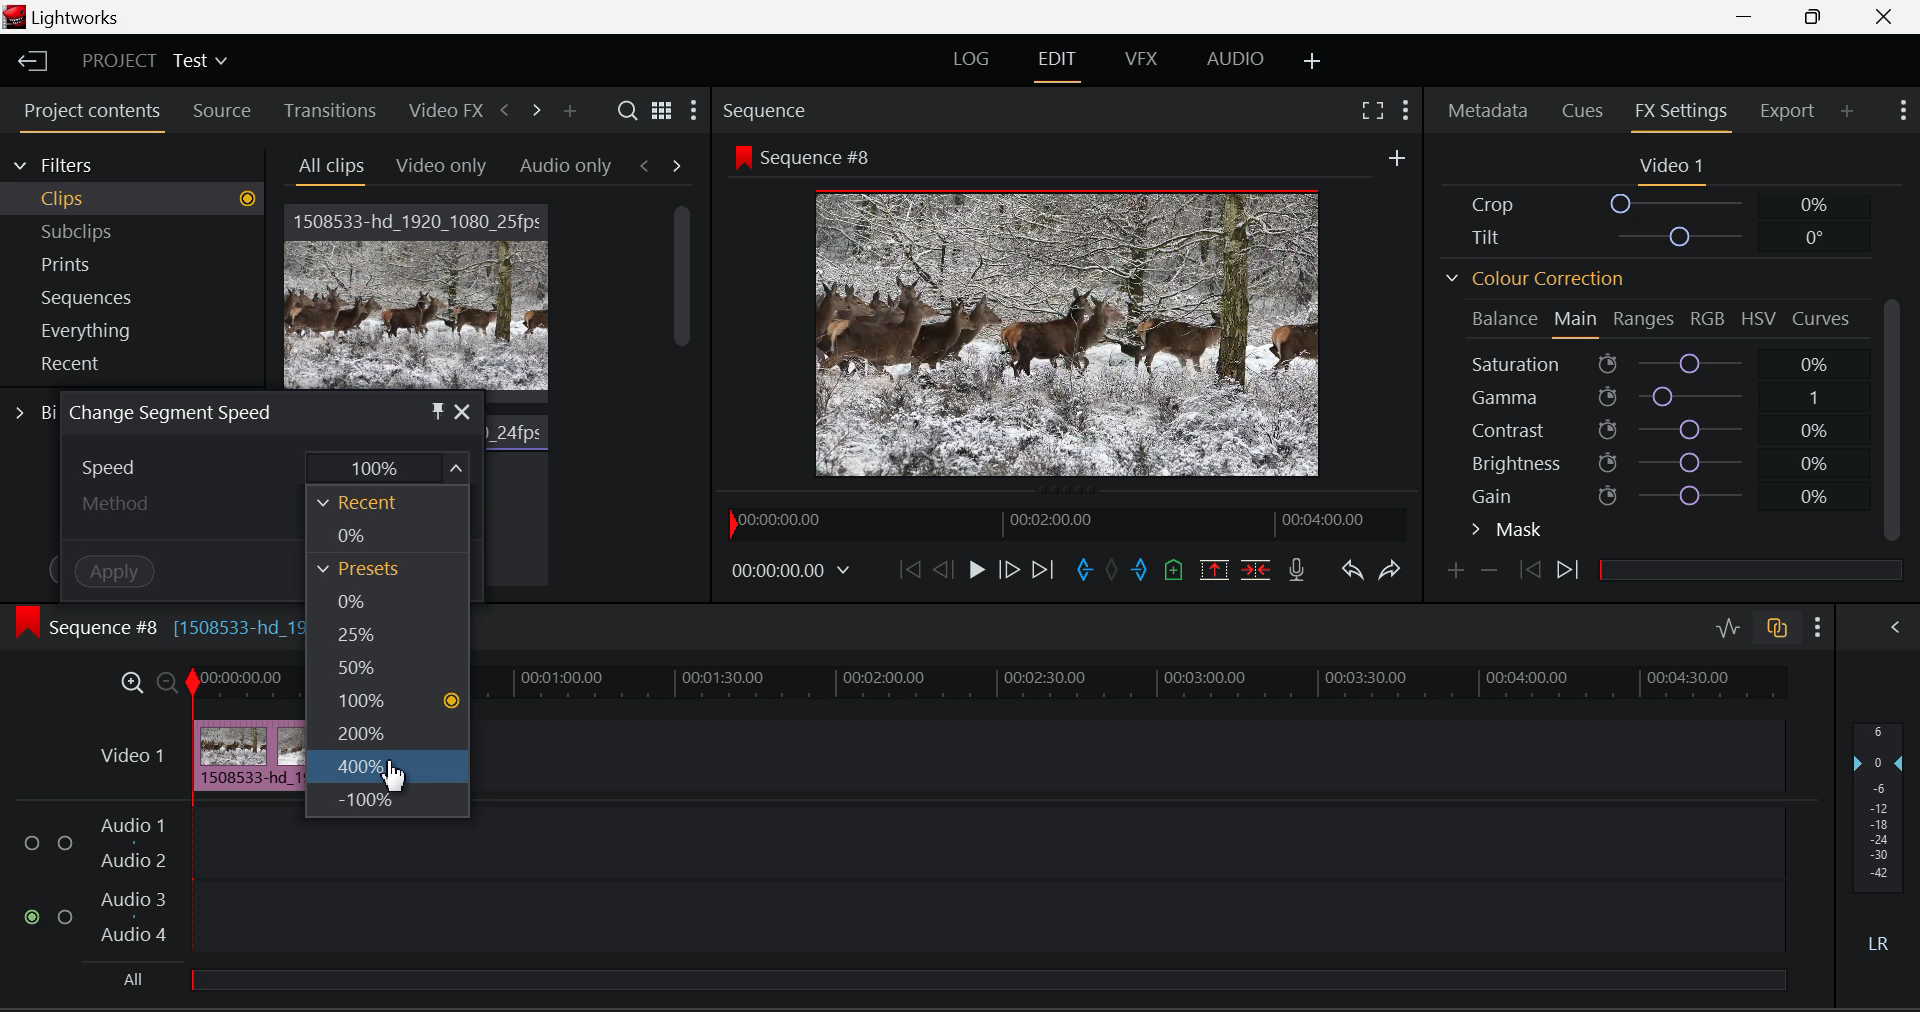  What do you see at coordinates (1174, 570) in the screenshot?
I see `Add Cue` at bounding box center [1174, 570].